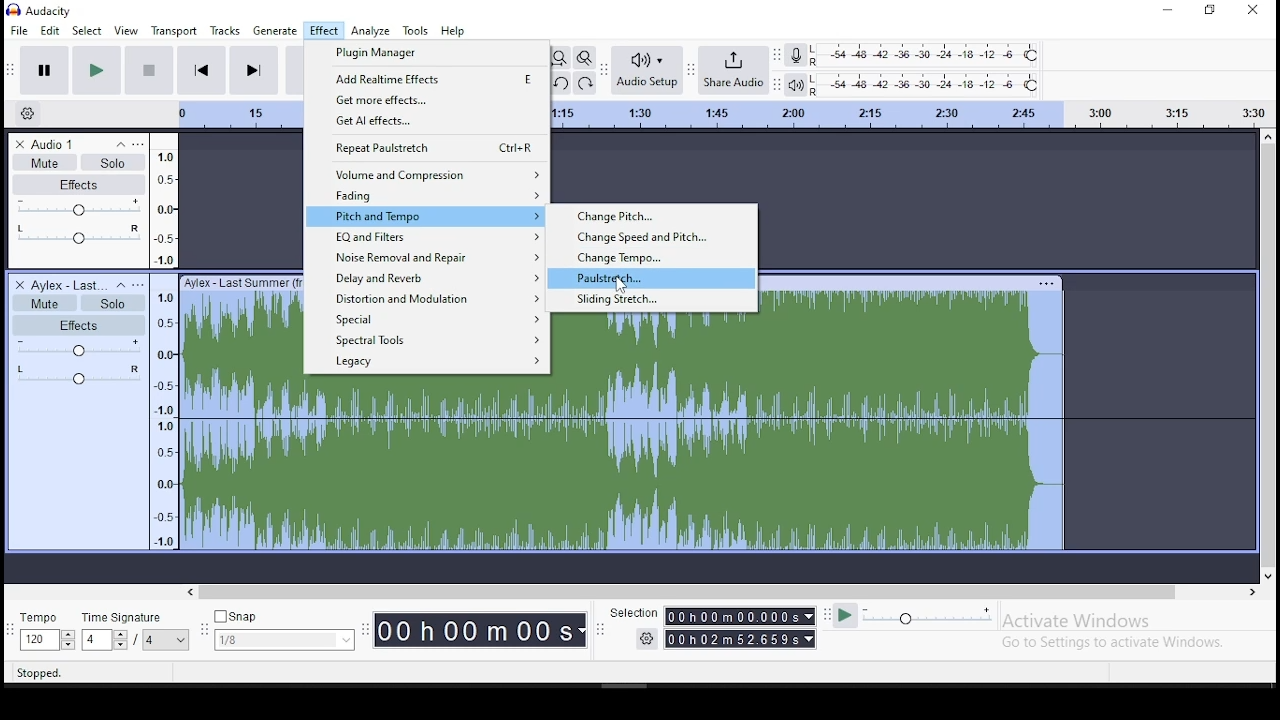  Describe the element at coordinates (77, 242) in the screenshot. I see `audio effect` at that location.